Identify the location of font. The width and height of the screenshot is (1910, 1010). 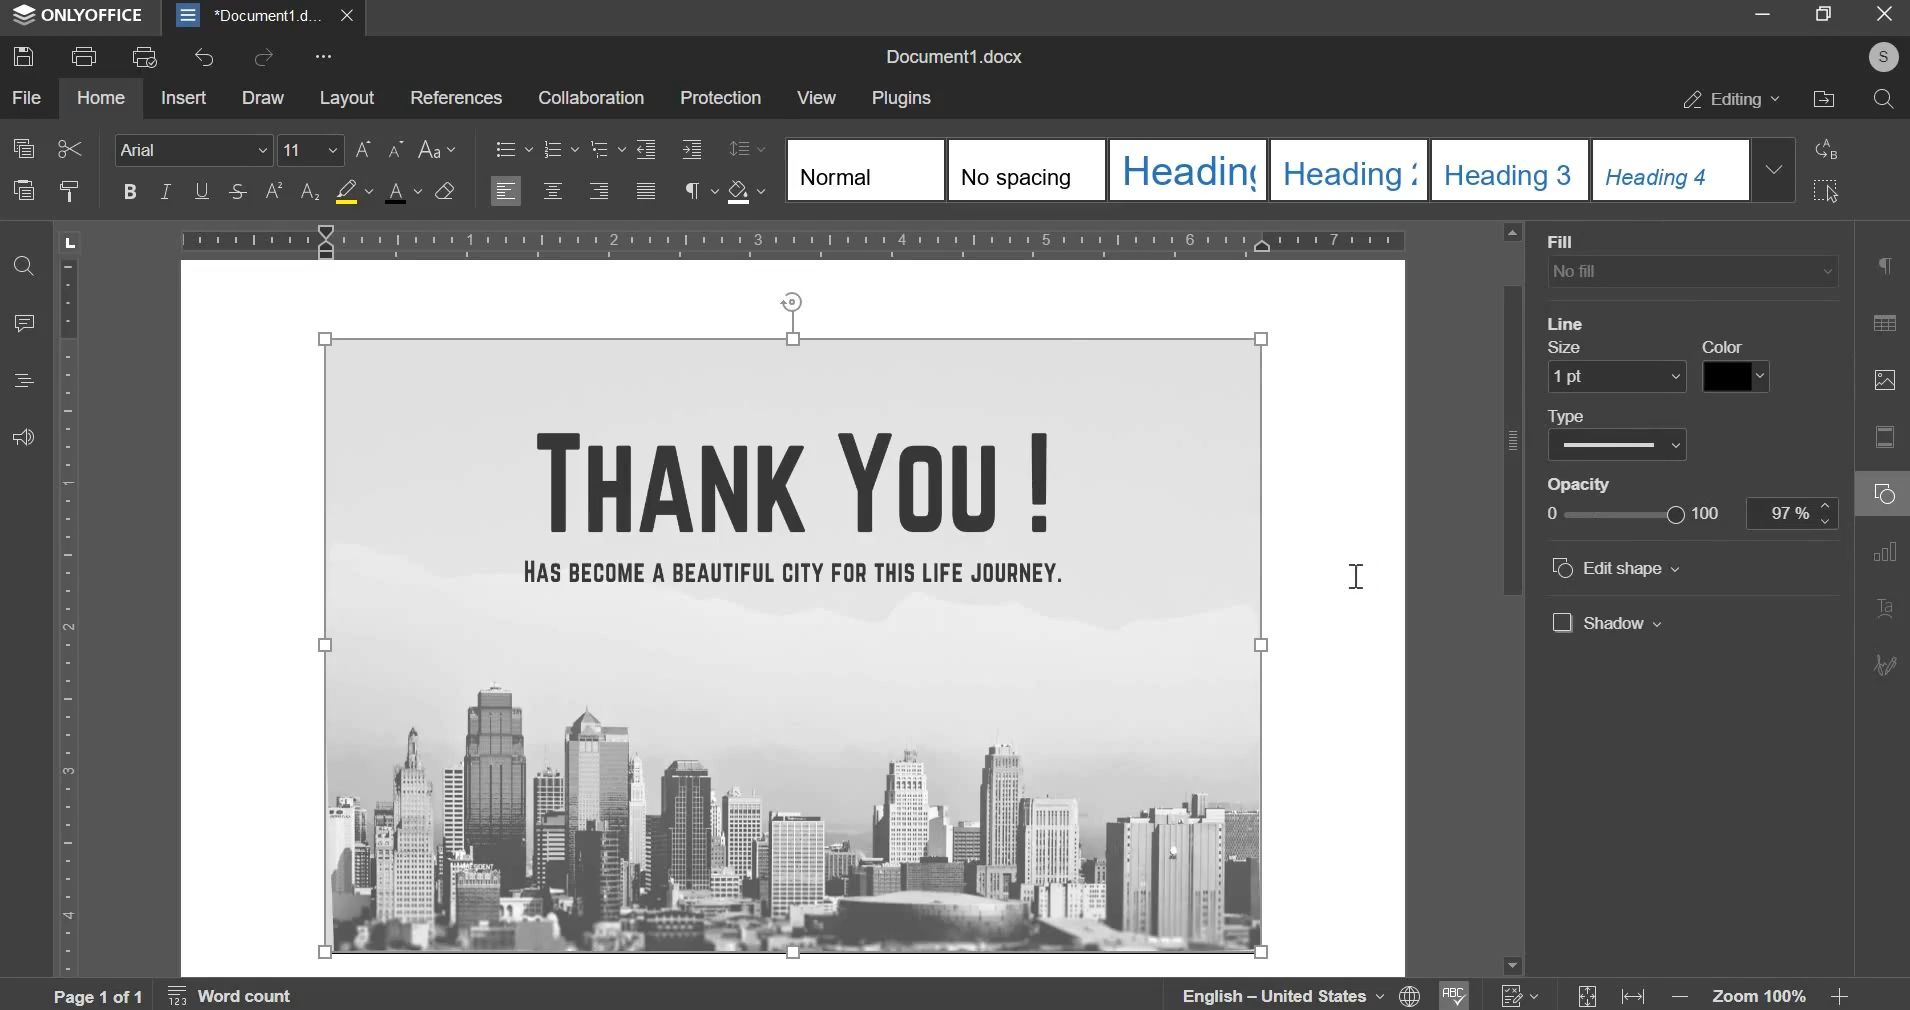
(191, 149).